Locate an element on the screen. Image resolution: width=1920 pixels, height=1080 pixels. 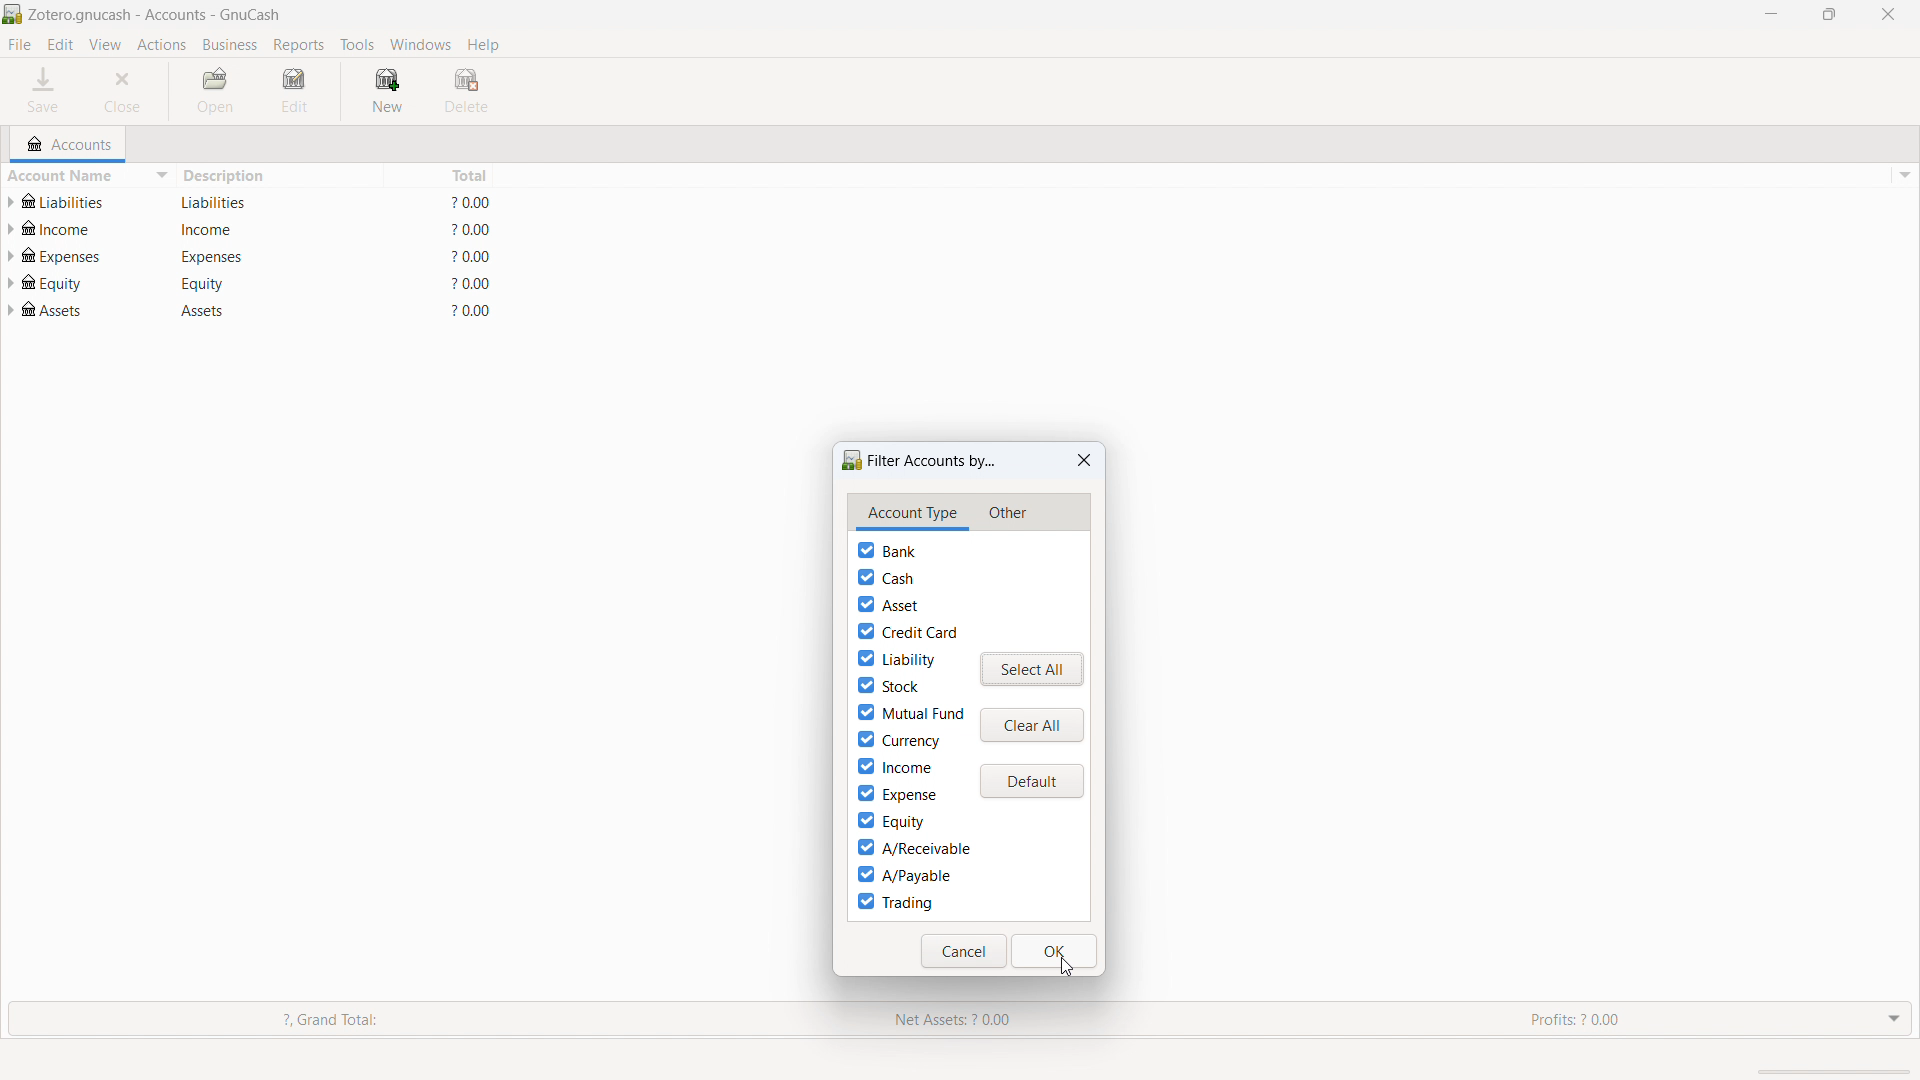
default is located at coordinates (1031, 781).